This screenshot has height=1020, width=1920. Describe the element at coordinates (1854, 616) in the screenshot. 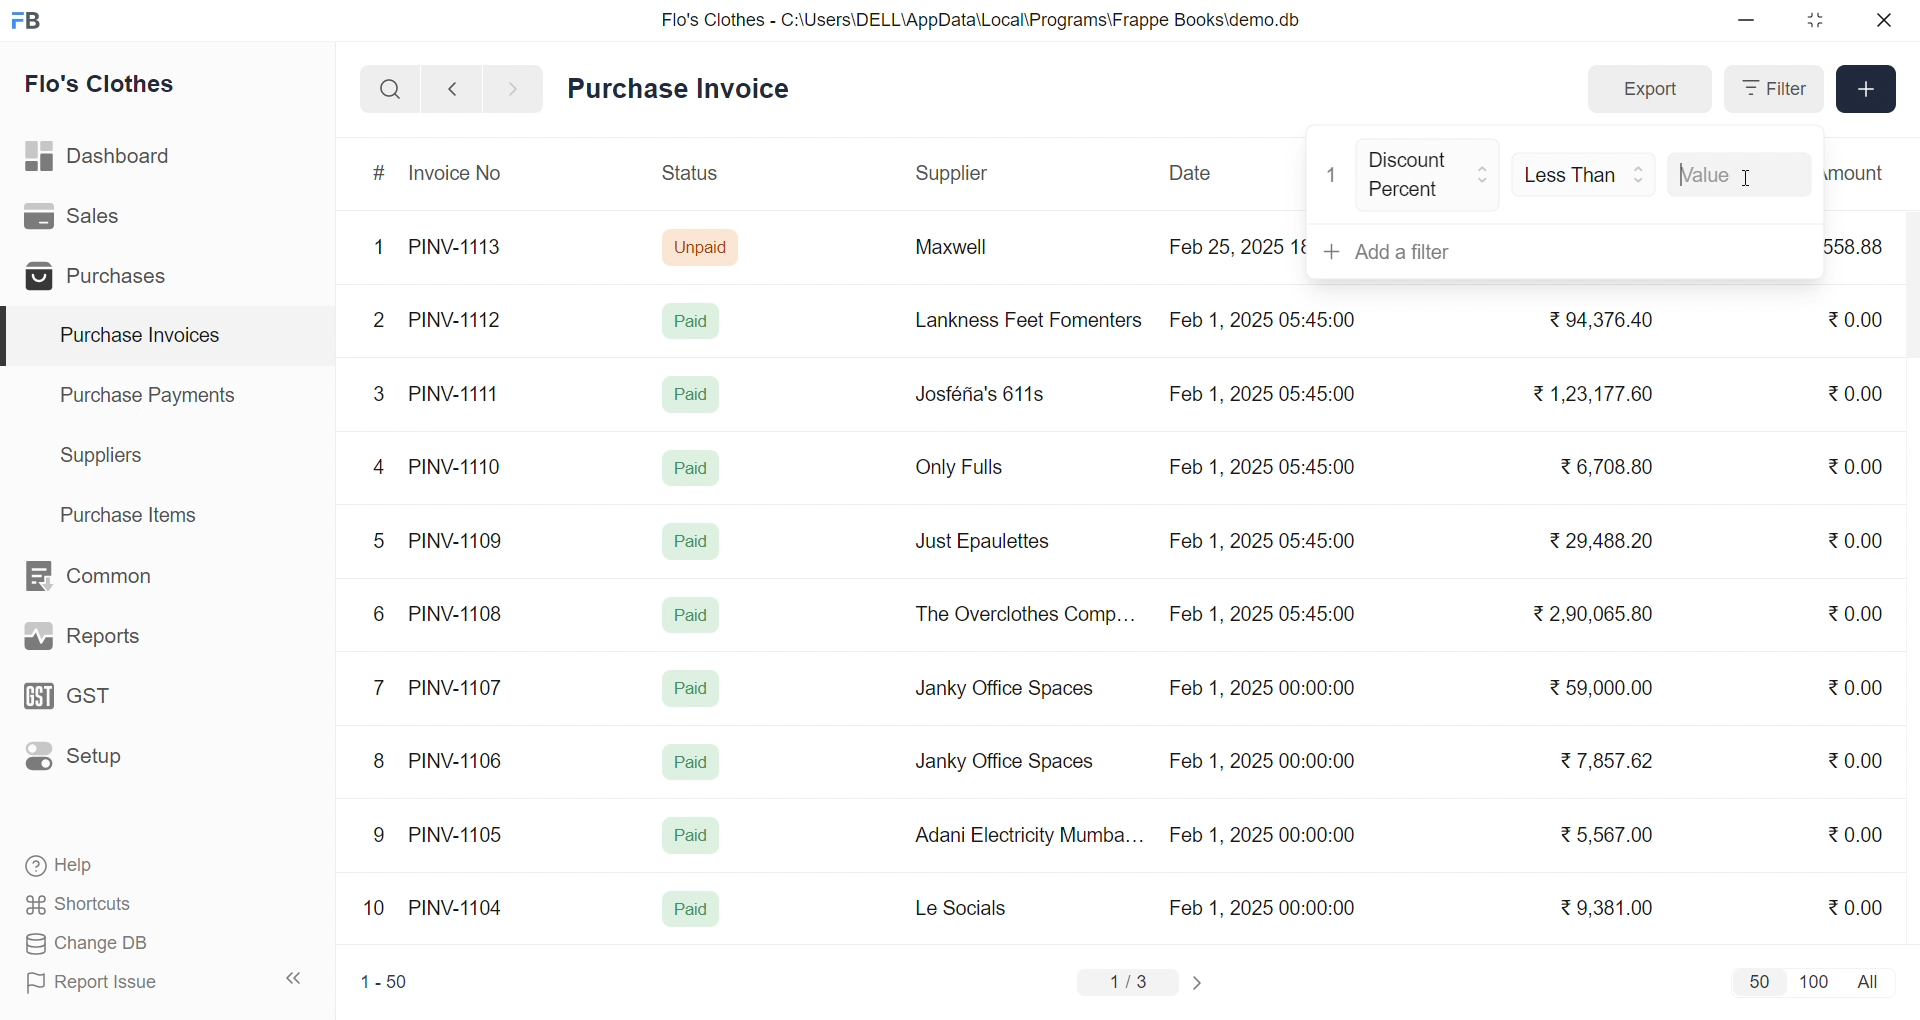

I see `₹0.00` at that location.